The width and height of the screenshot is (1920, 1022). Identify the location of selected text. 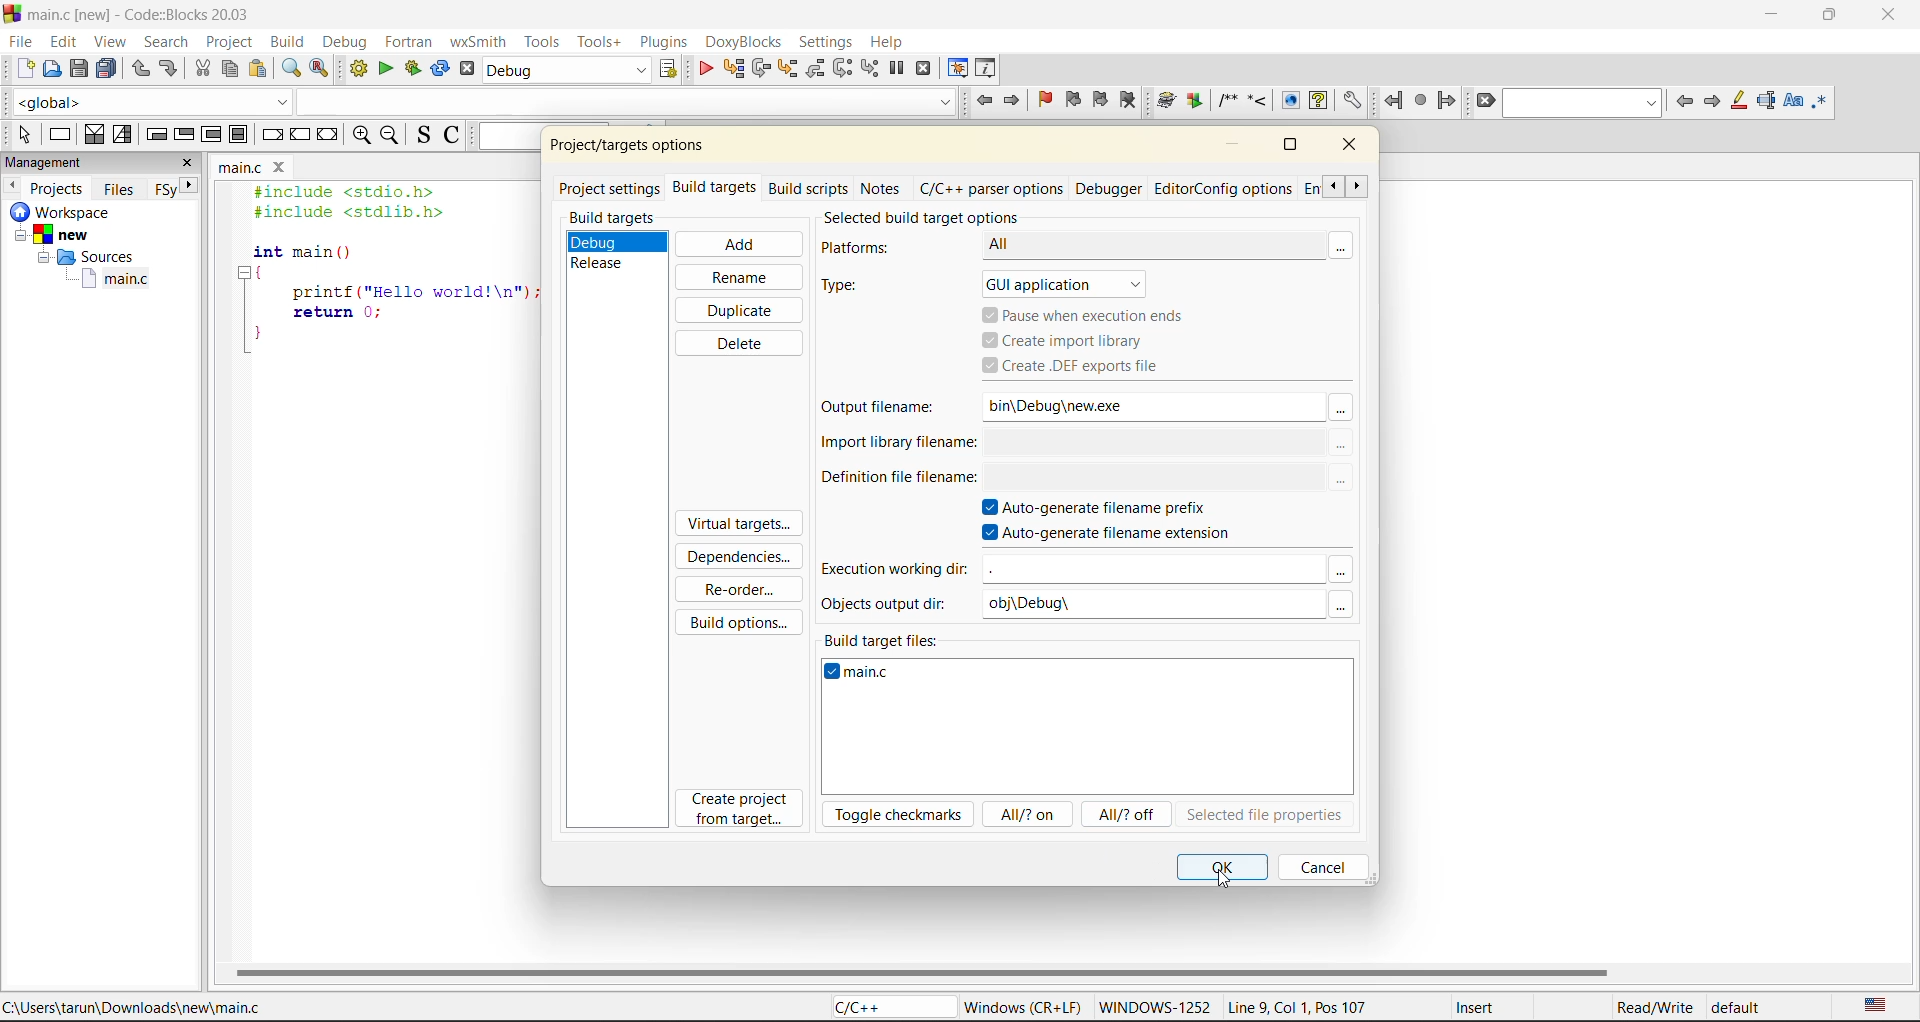
(1767, 102).